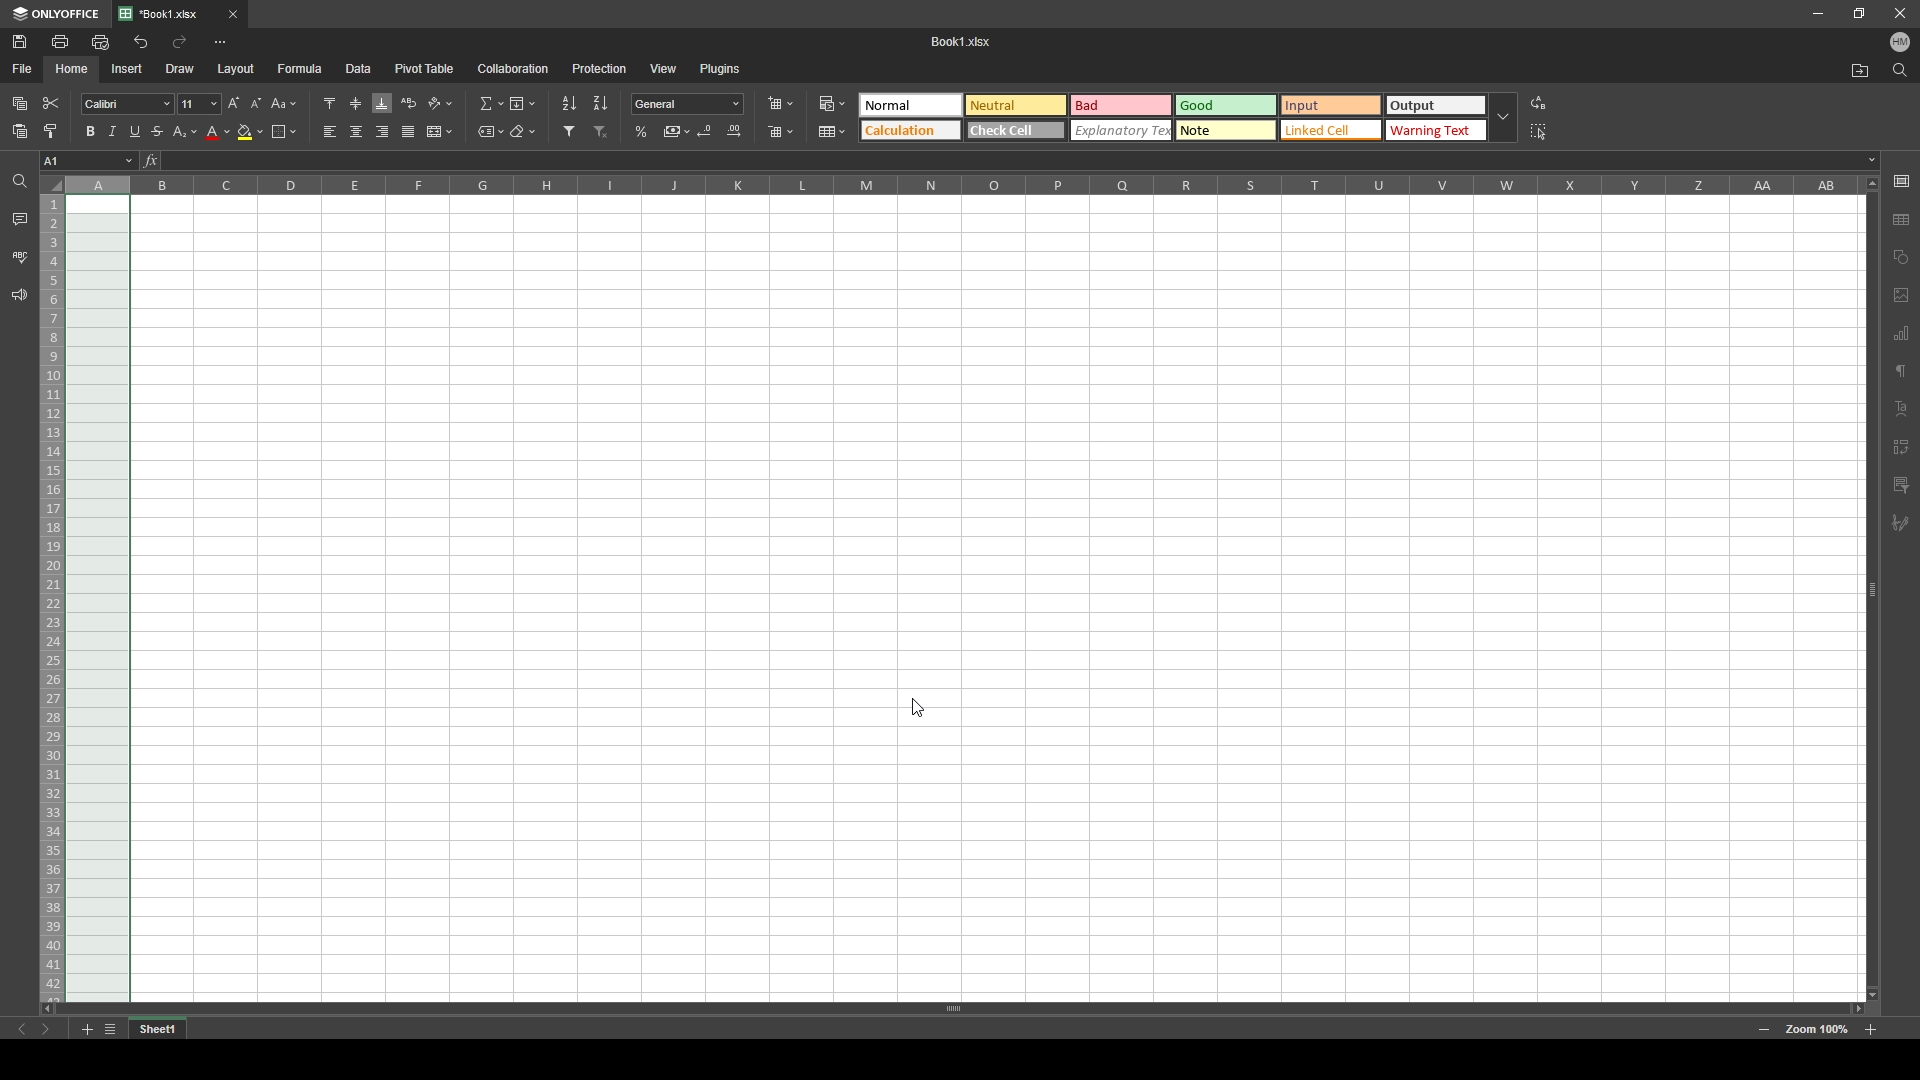 Image resolution: width=1920 pixels, height=1080 pixels. What do you see at coordinates (707, 130) in the screenshot?
I see `decrease decimal` at bounding box center [707, 130].